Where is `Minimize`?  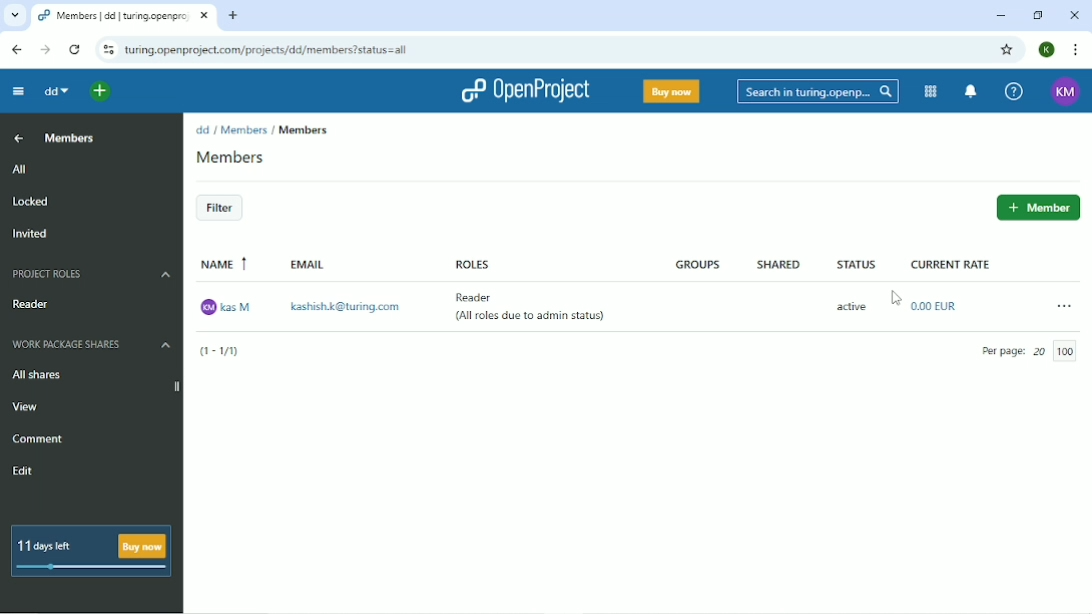 Minimize is located at coordinates (1000, 15).